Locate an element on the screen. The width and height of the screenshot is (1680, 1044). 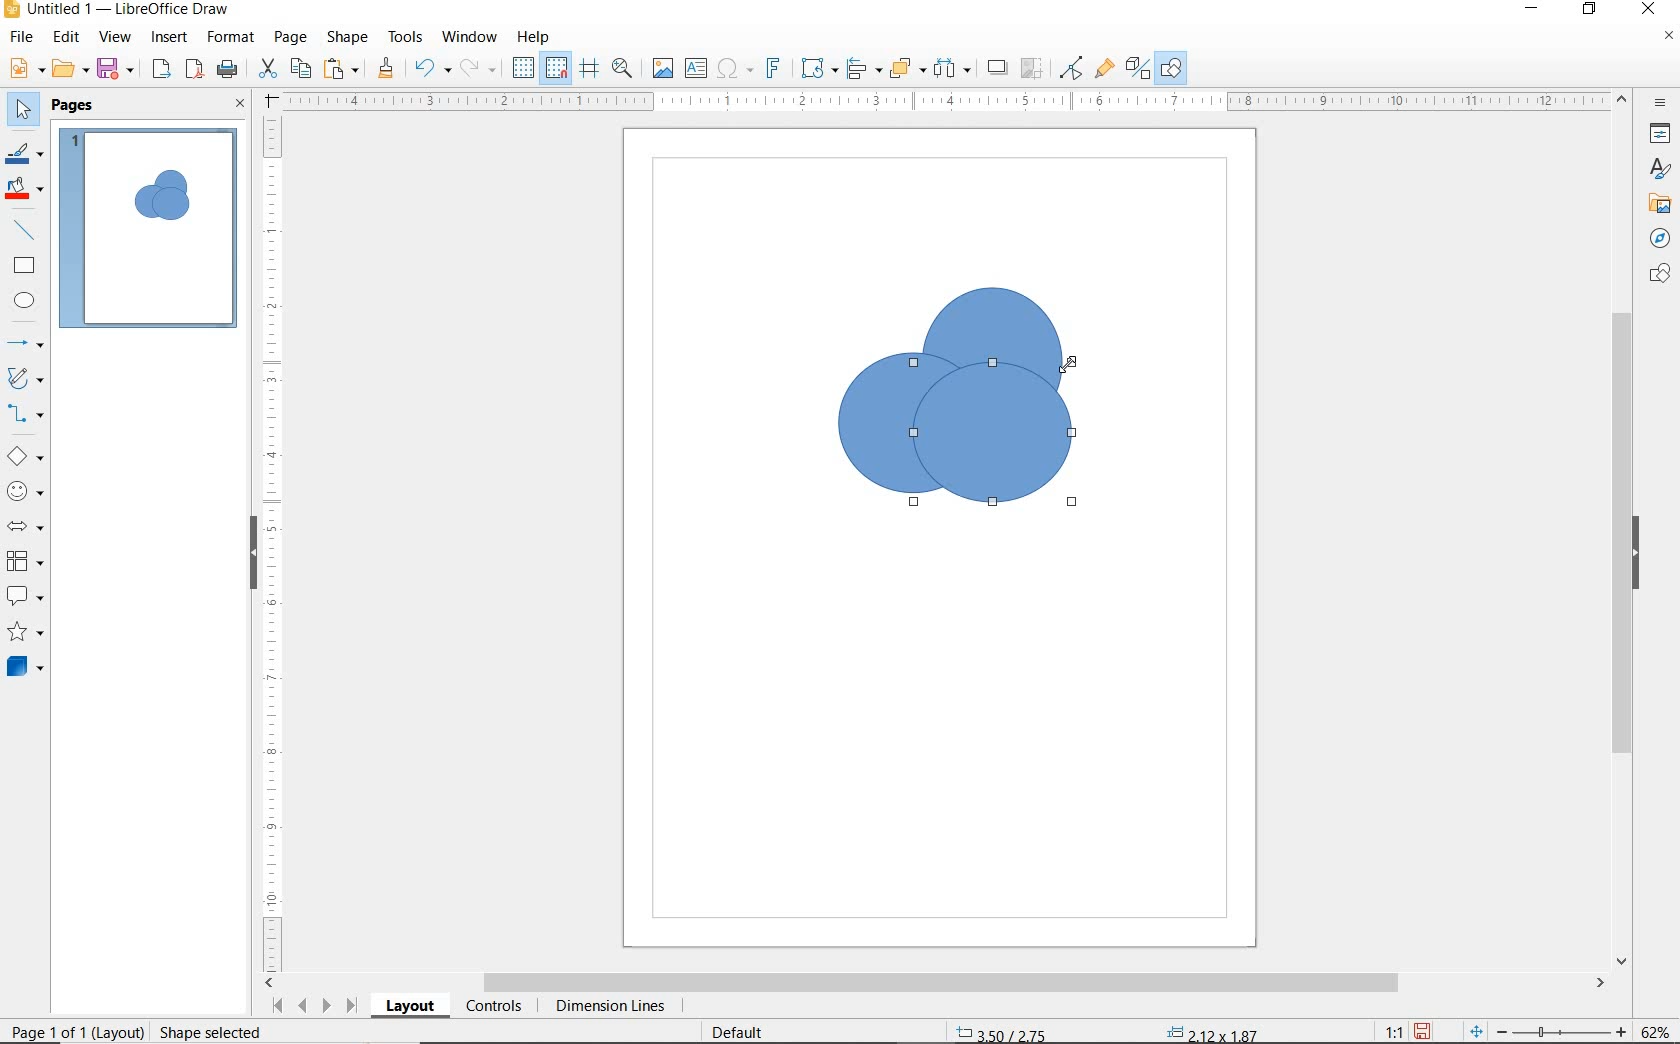
INSERT IMAGE is located at coordinates (663, 69).